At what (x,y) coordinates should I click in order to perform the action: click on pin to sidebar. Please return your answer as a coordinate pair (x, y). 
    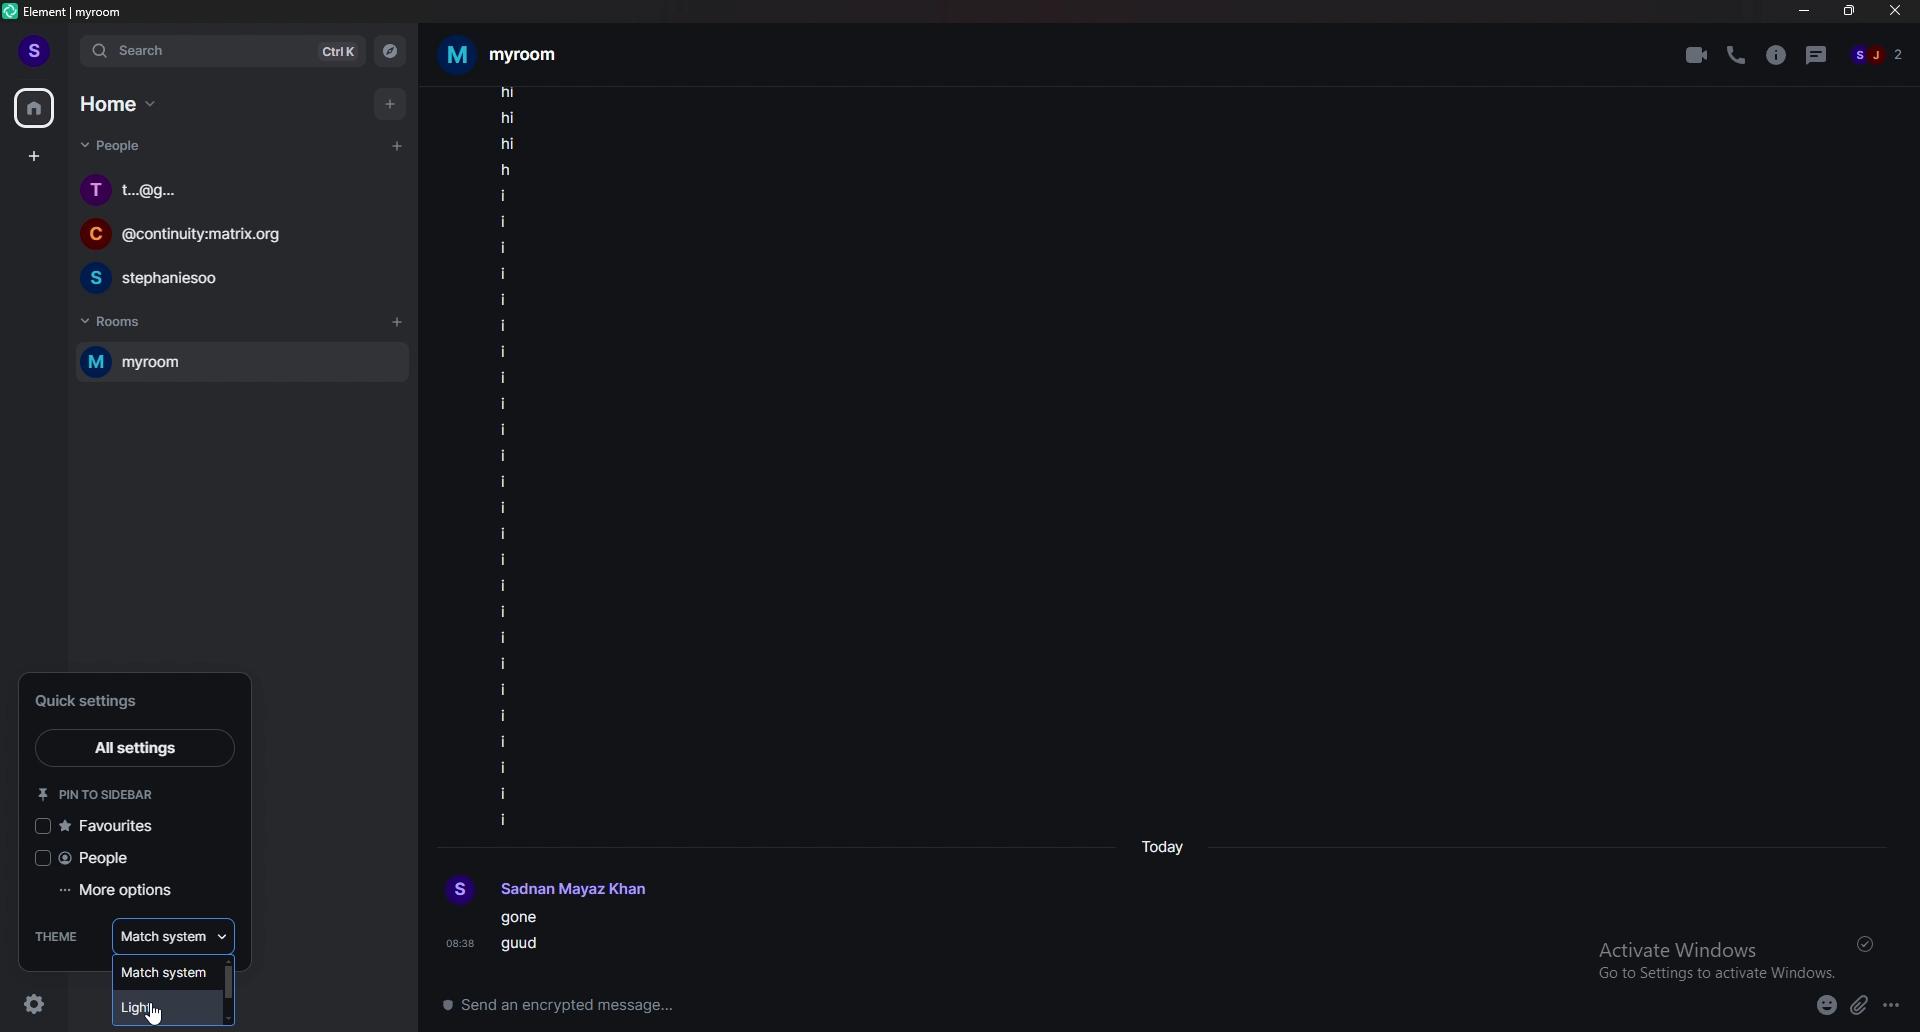
    Looking at the image, I should click on (115, 793).